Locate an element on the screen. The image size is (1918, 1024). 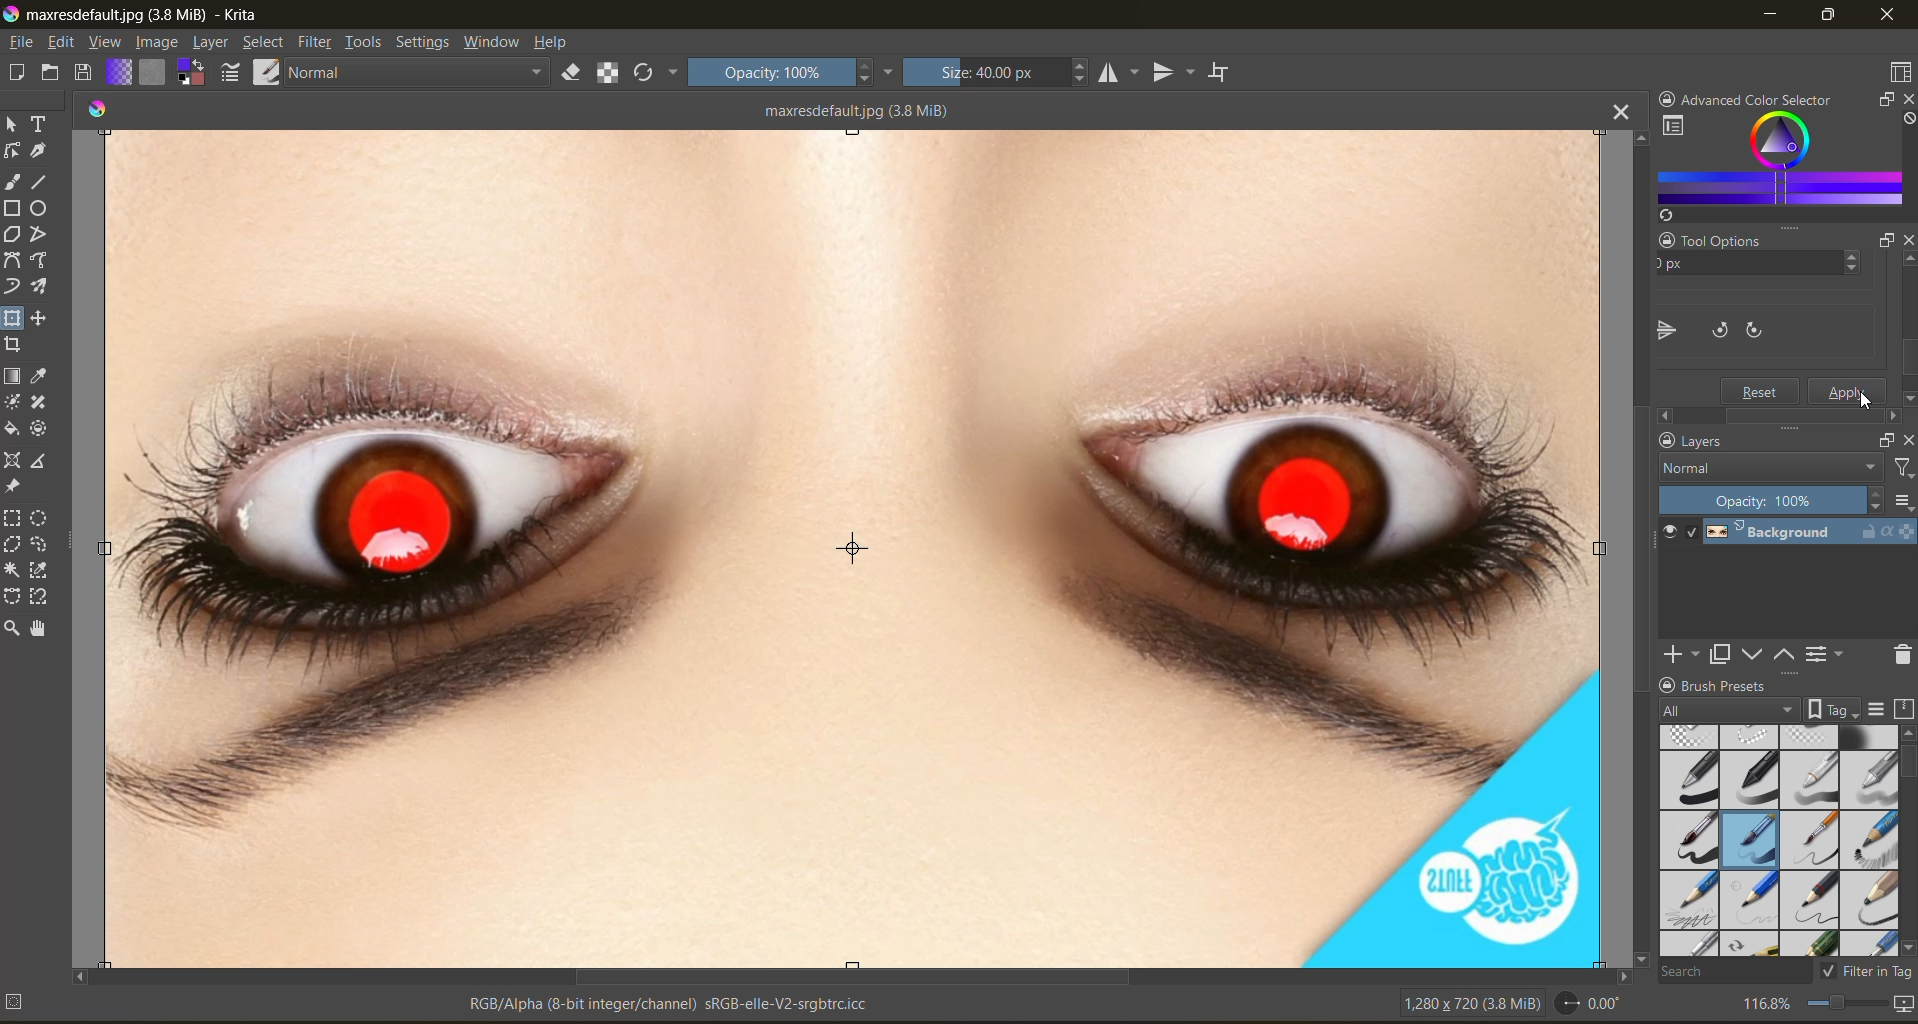
tool is located at coordinates (40, 403).